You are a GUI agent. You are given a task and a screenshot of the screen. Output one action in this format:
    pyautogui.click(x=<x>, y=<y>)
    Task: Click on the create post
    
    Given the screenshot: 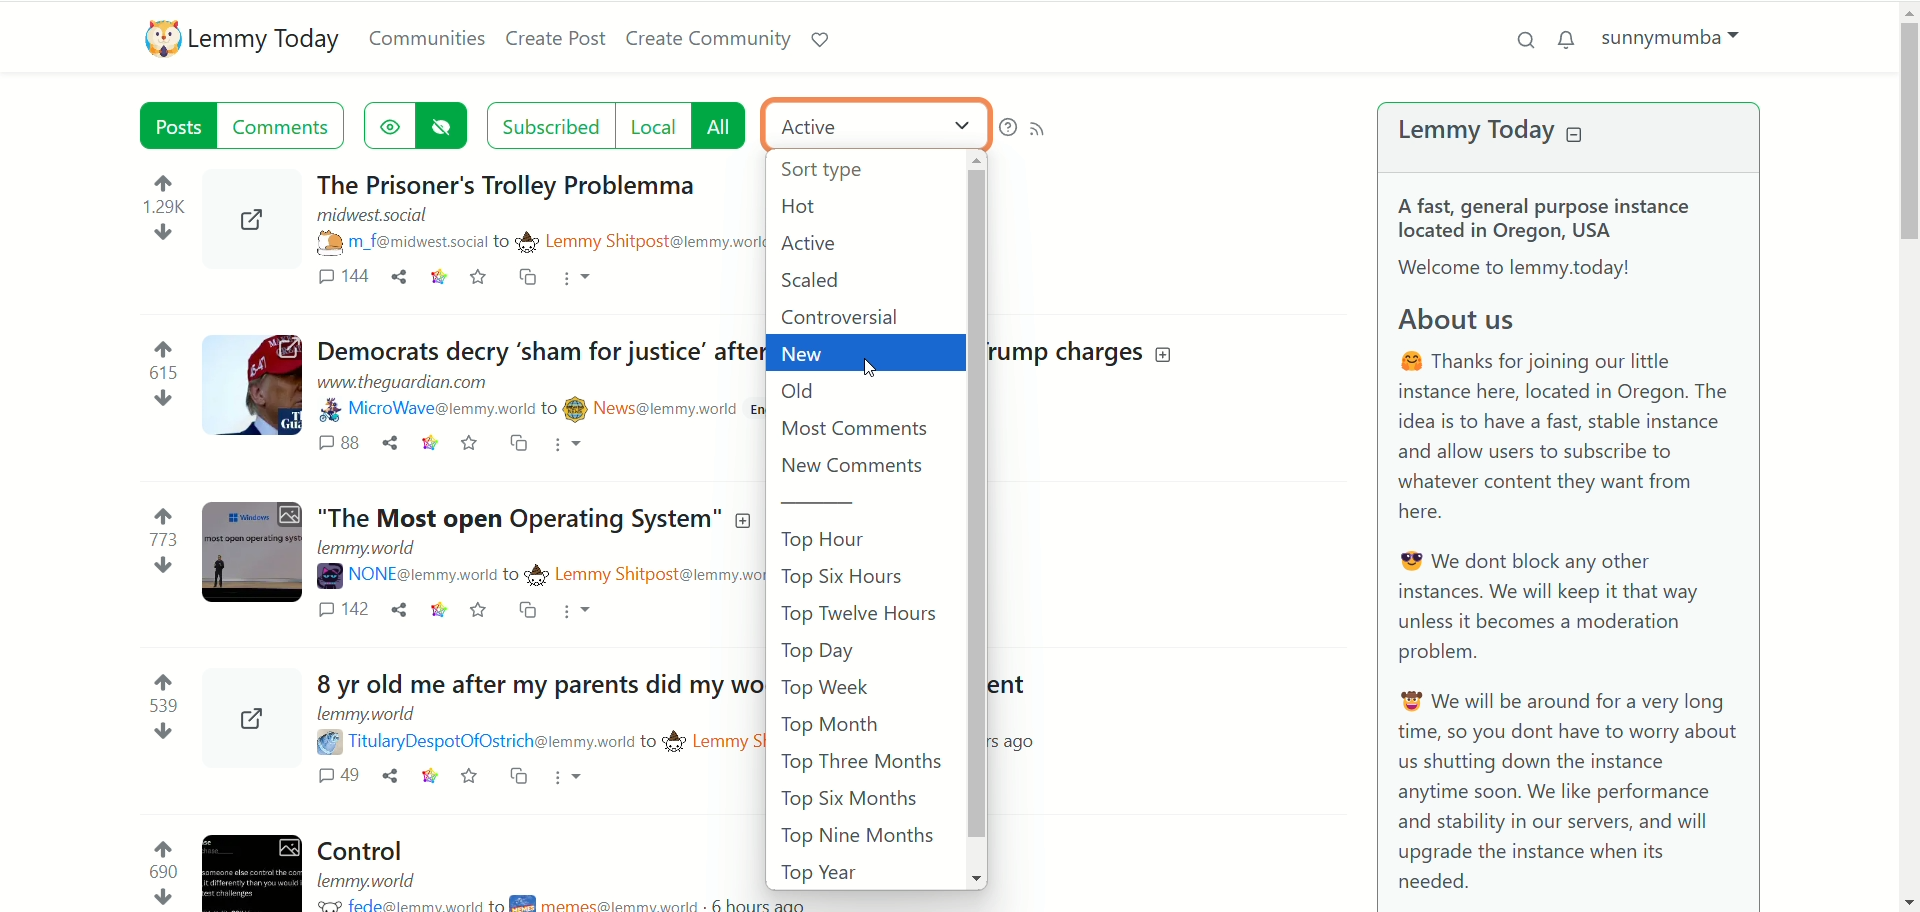 What is the action you would take?
    pyautogui.click(x=559, y=41)
    